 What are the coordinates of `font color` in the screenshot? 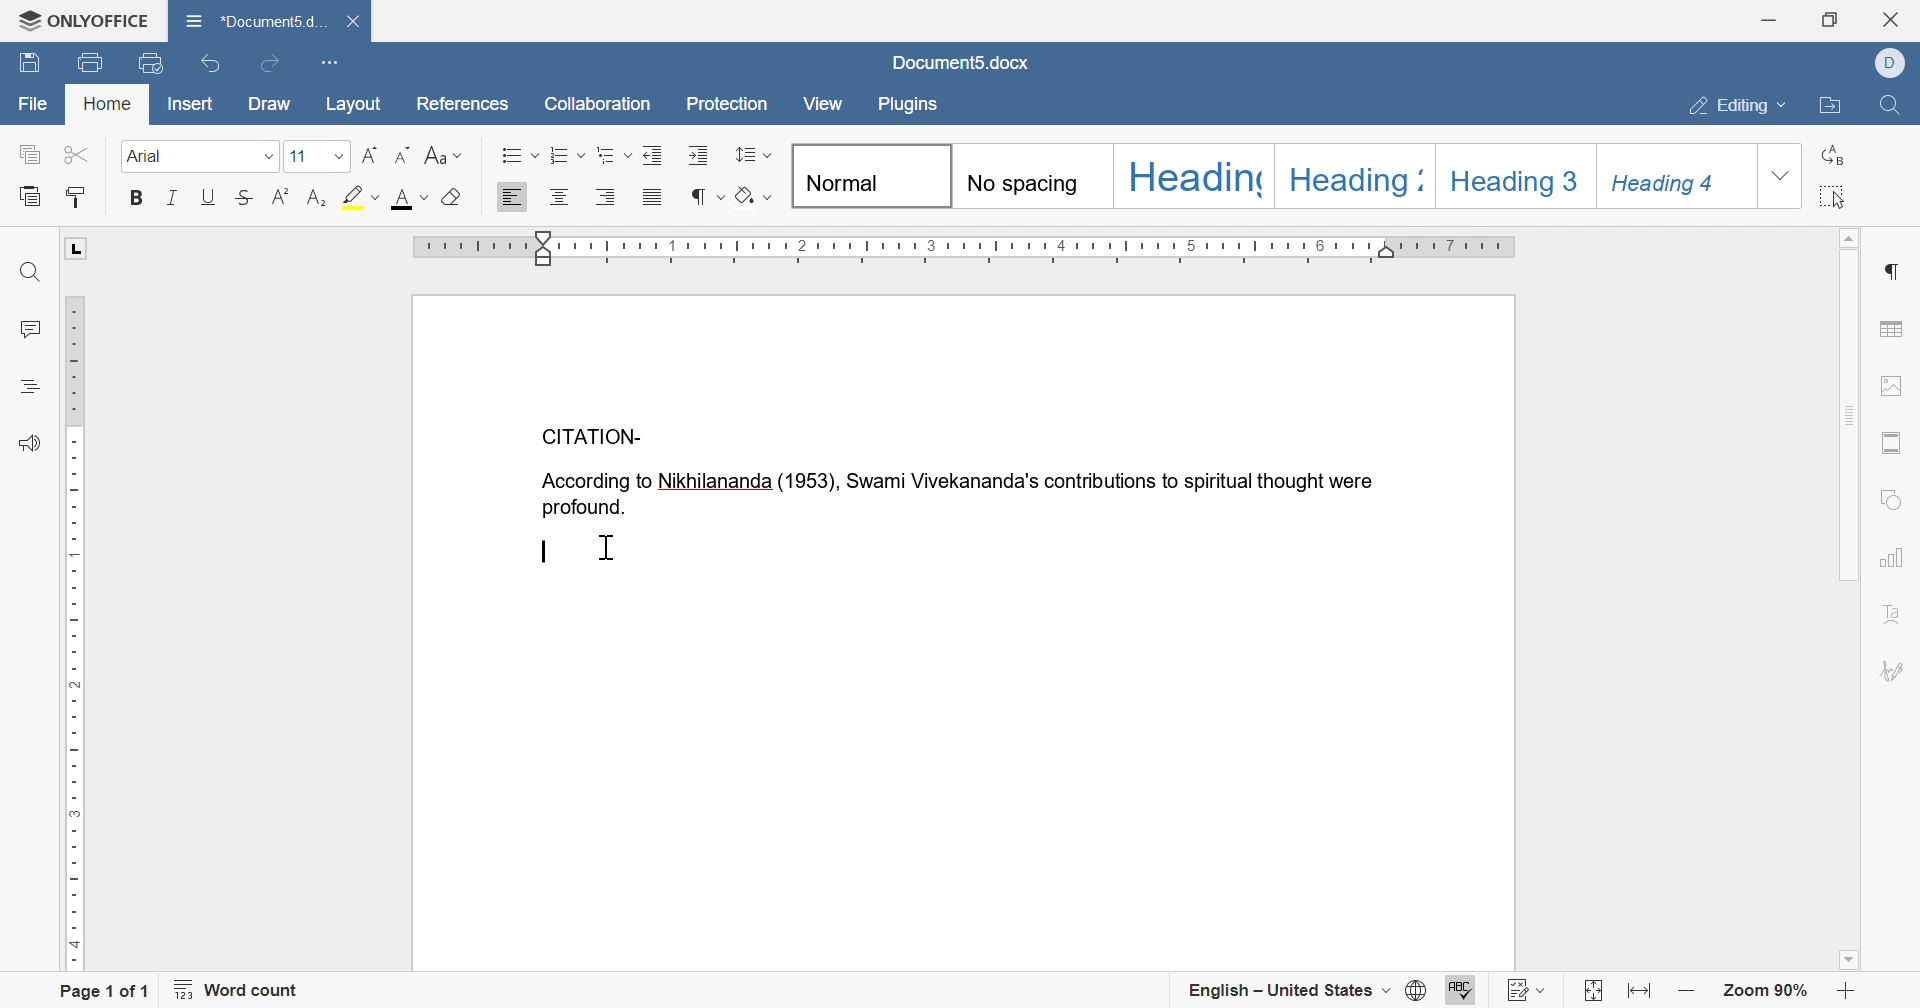 It's located at (409, 202).